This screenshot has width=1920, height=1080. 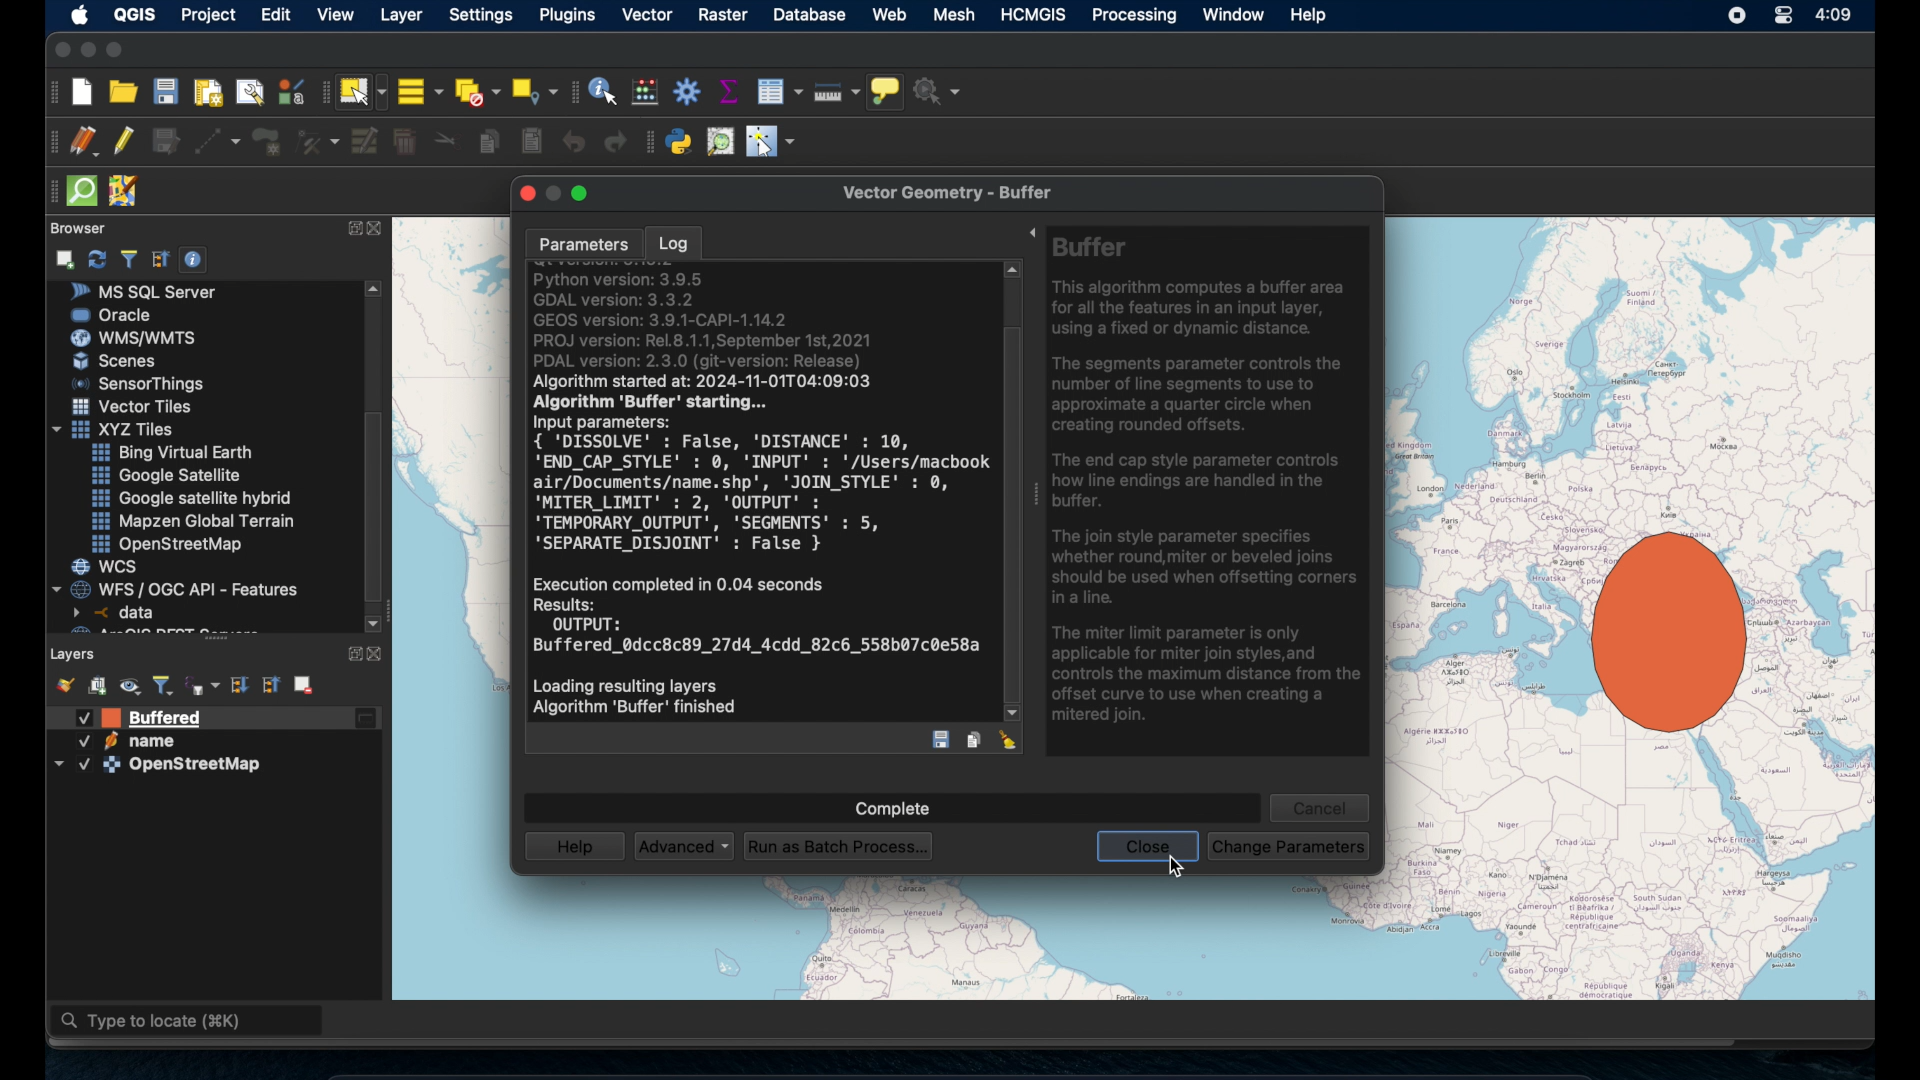 What do you see at coordinates (113, 314) in the screenshot?
I see `oracle` at bounding box center [113, 314].